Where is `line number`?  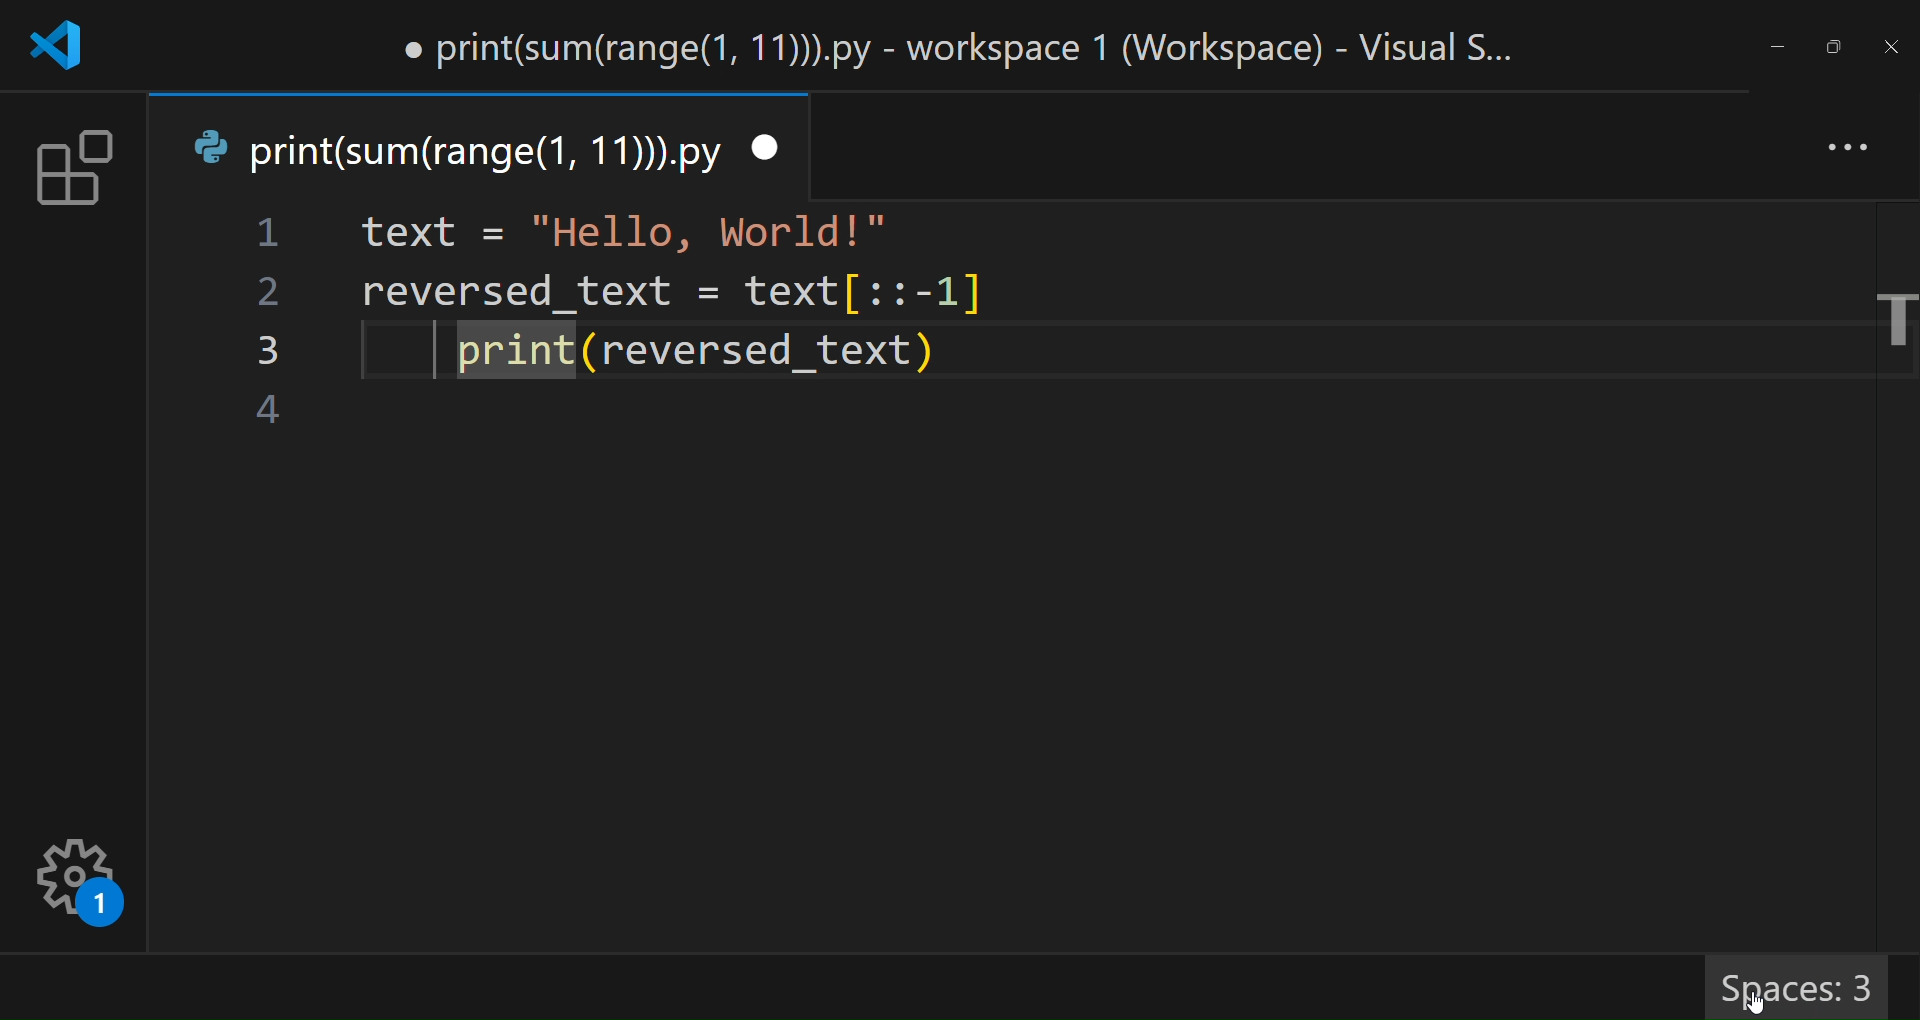
line number is located at coordinates (262, 327).